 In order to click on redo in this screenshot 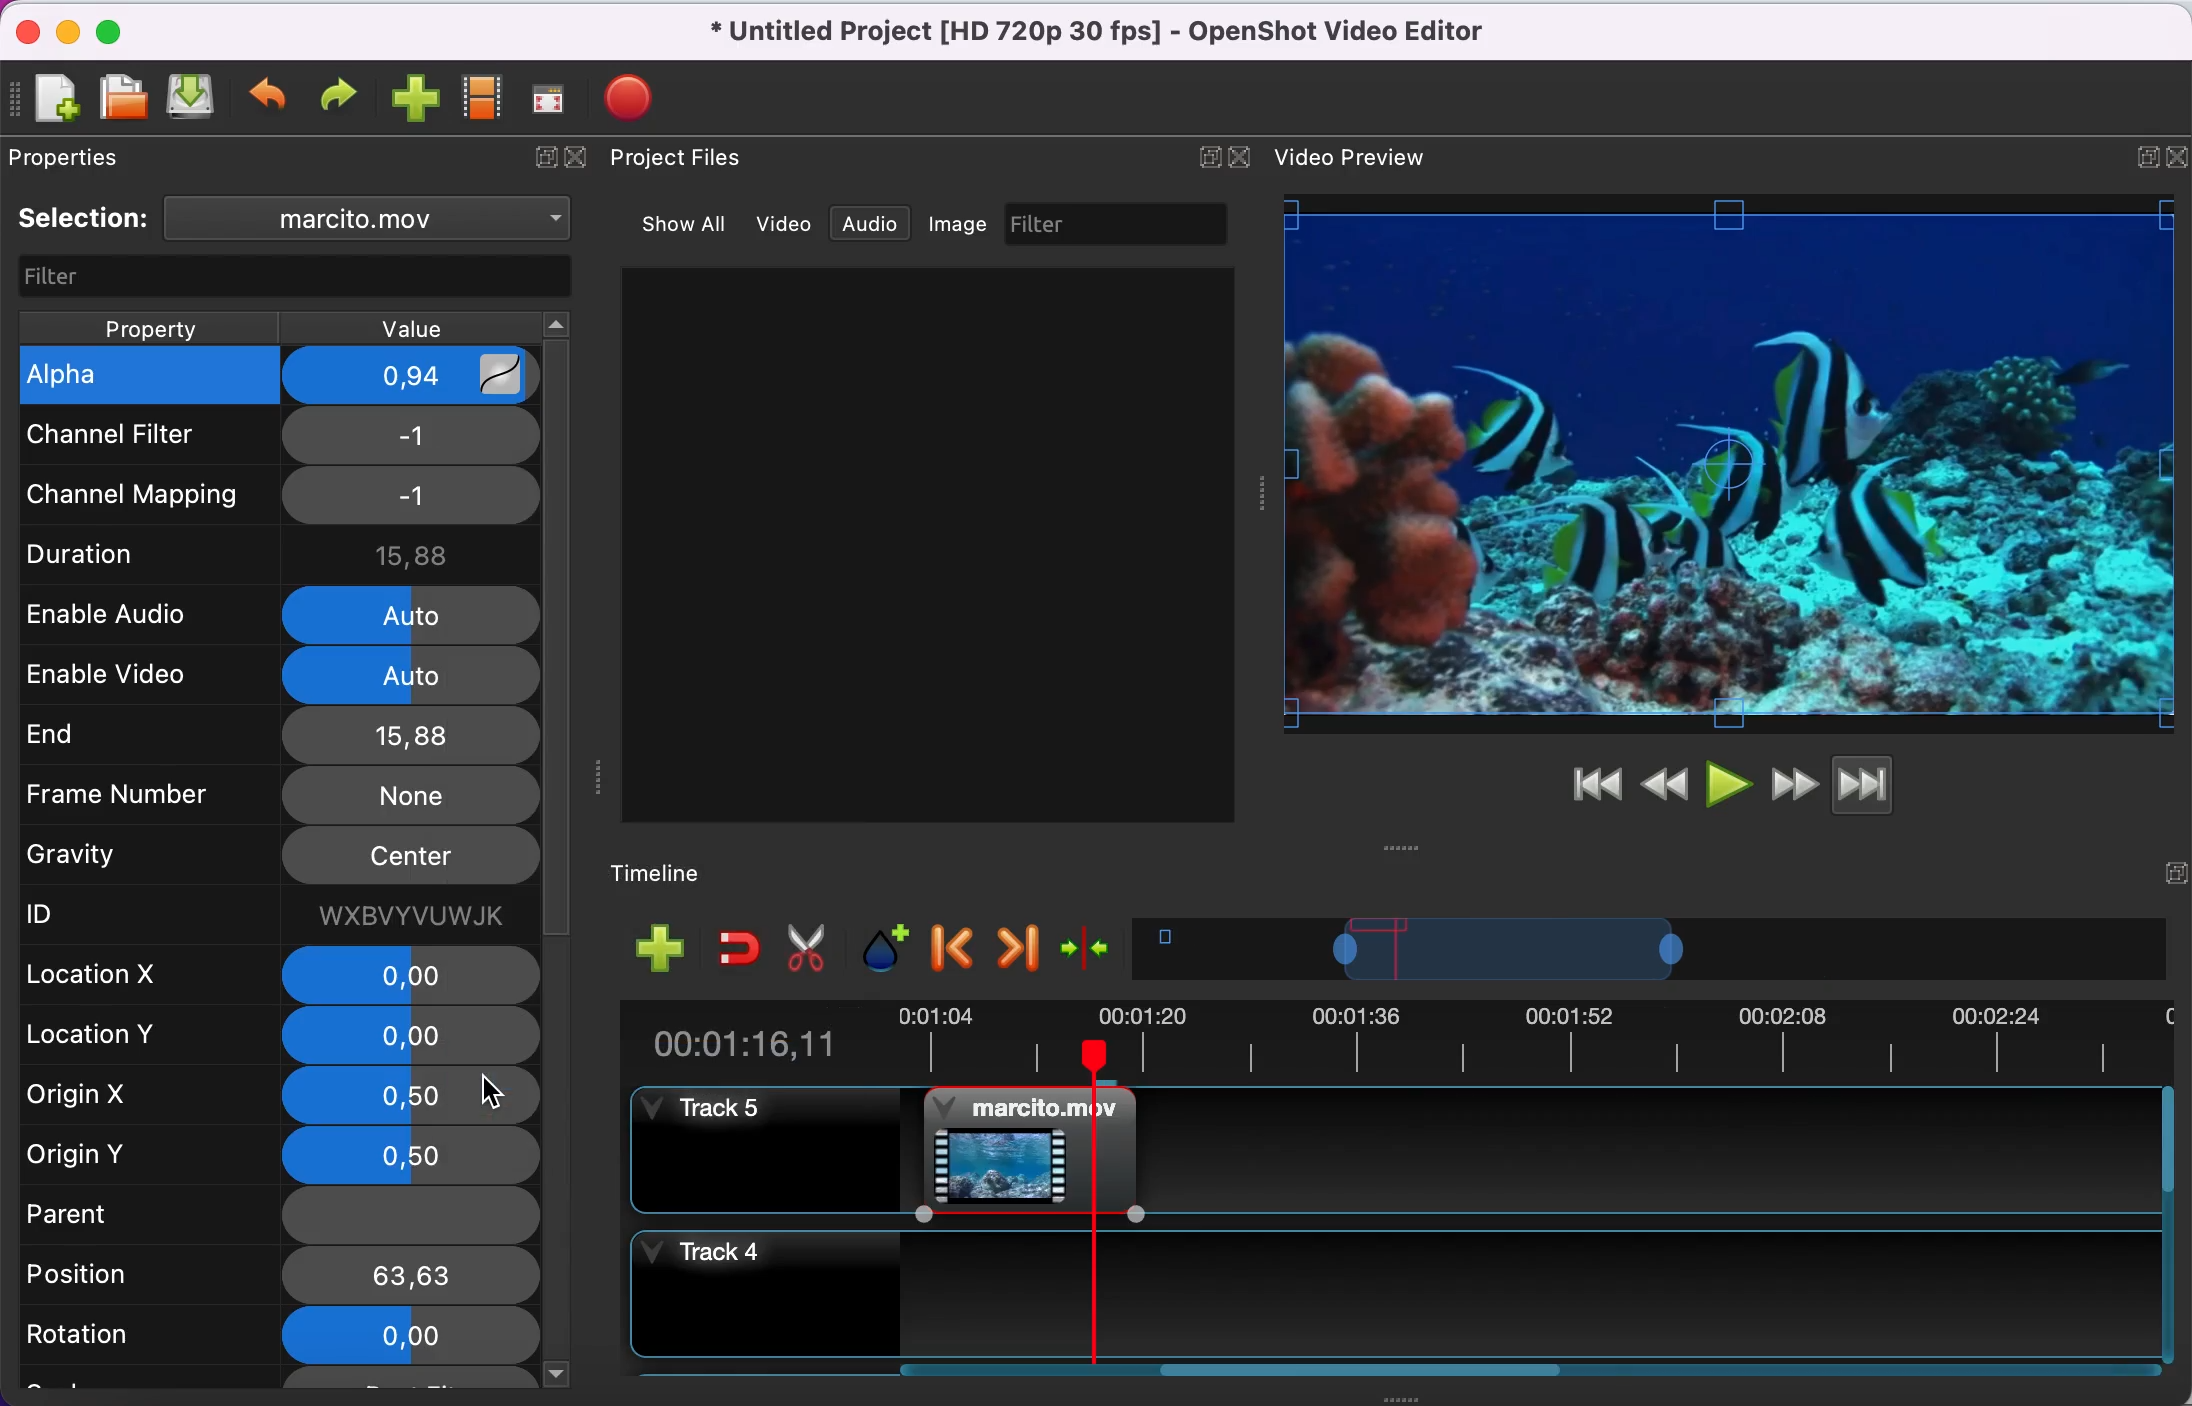, I will do `click(343, 97)`.